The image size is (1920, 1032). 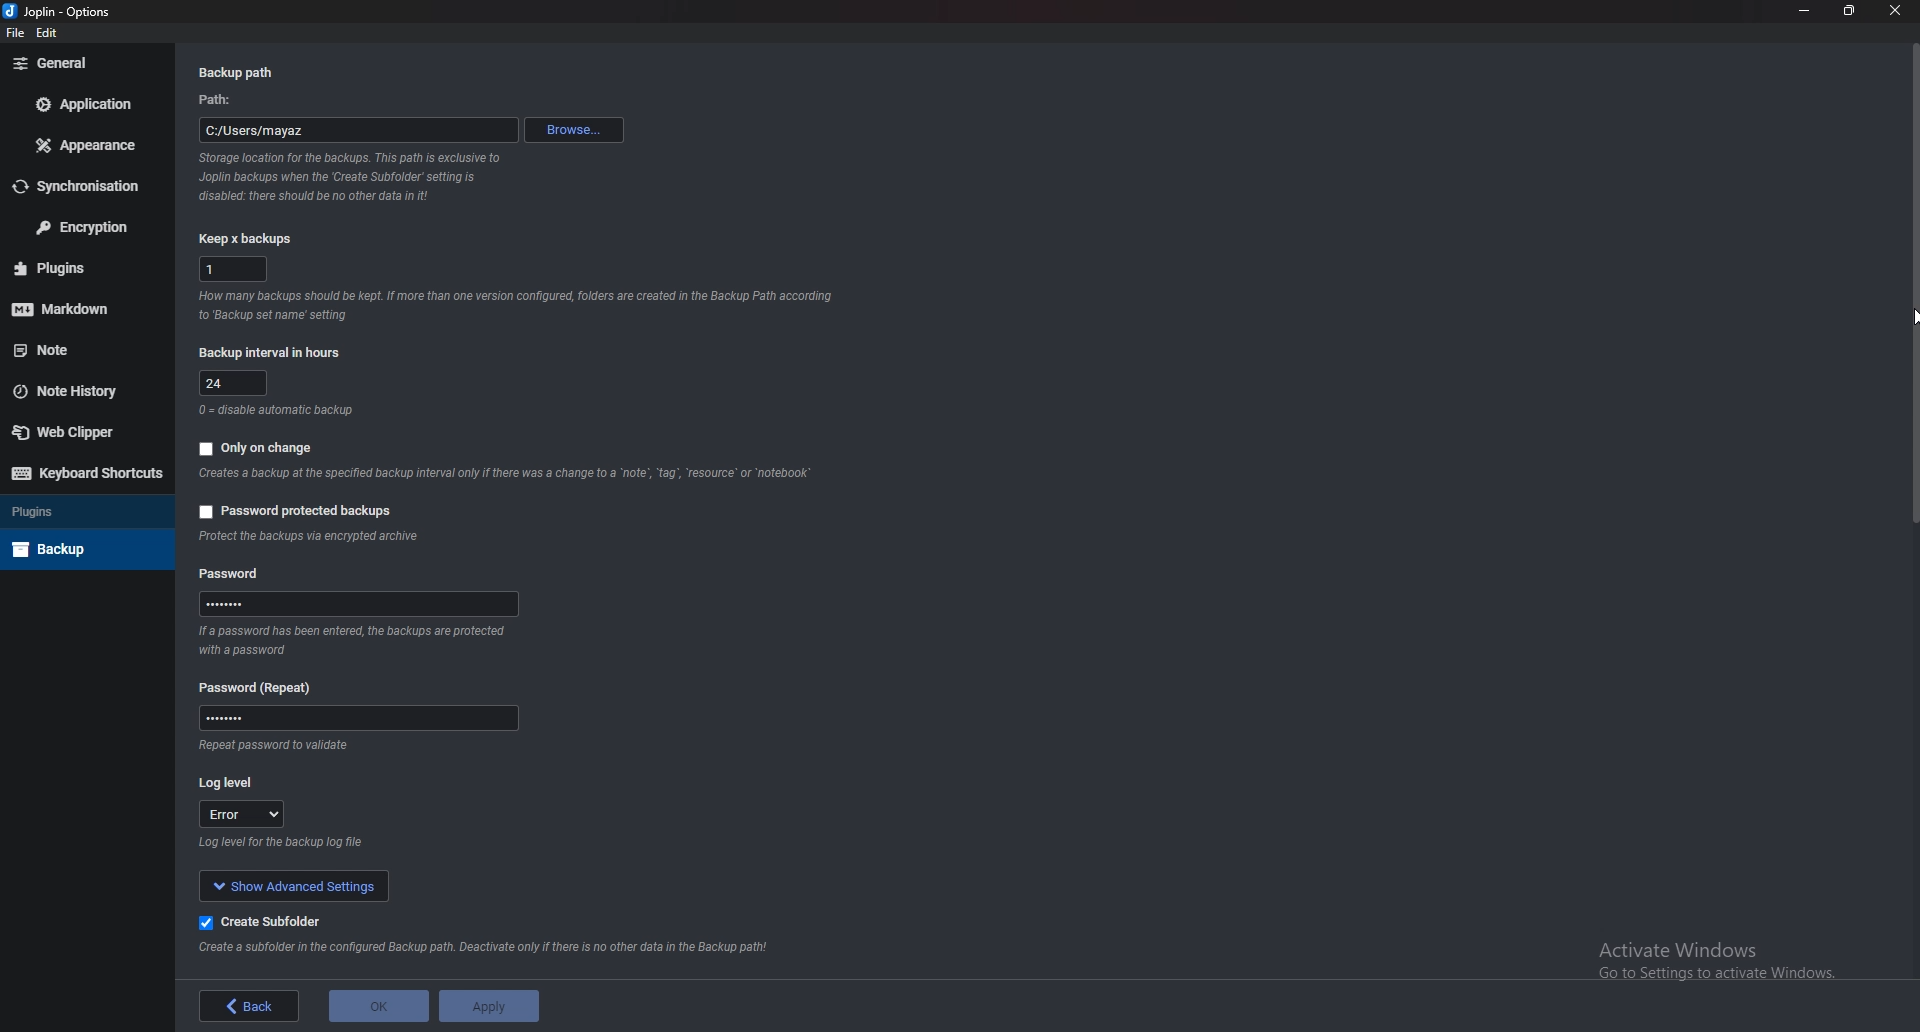 What do you see at coordinates (268, 685) in the screenshot?
I see `Password (repeat)` at bounding box center [268, 685].